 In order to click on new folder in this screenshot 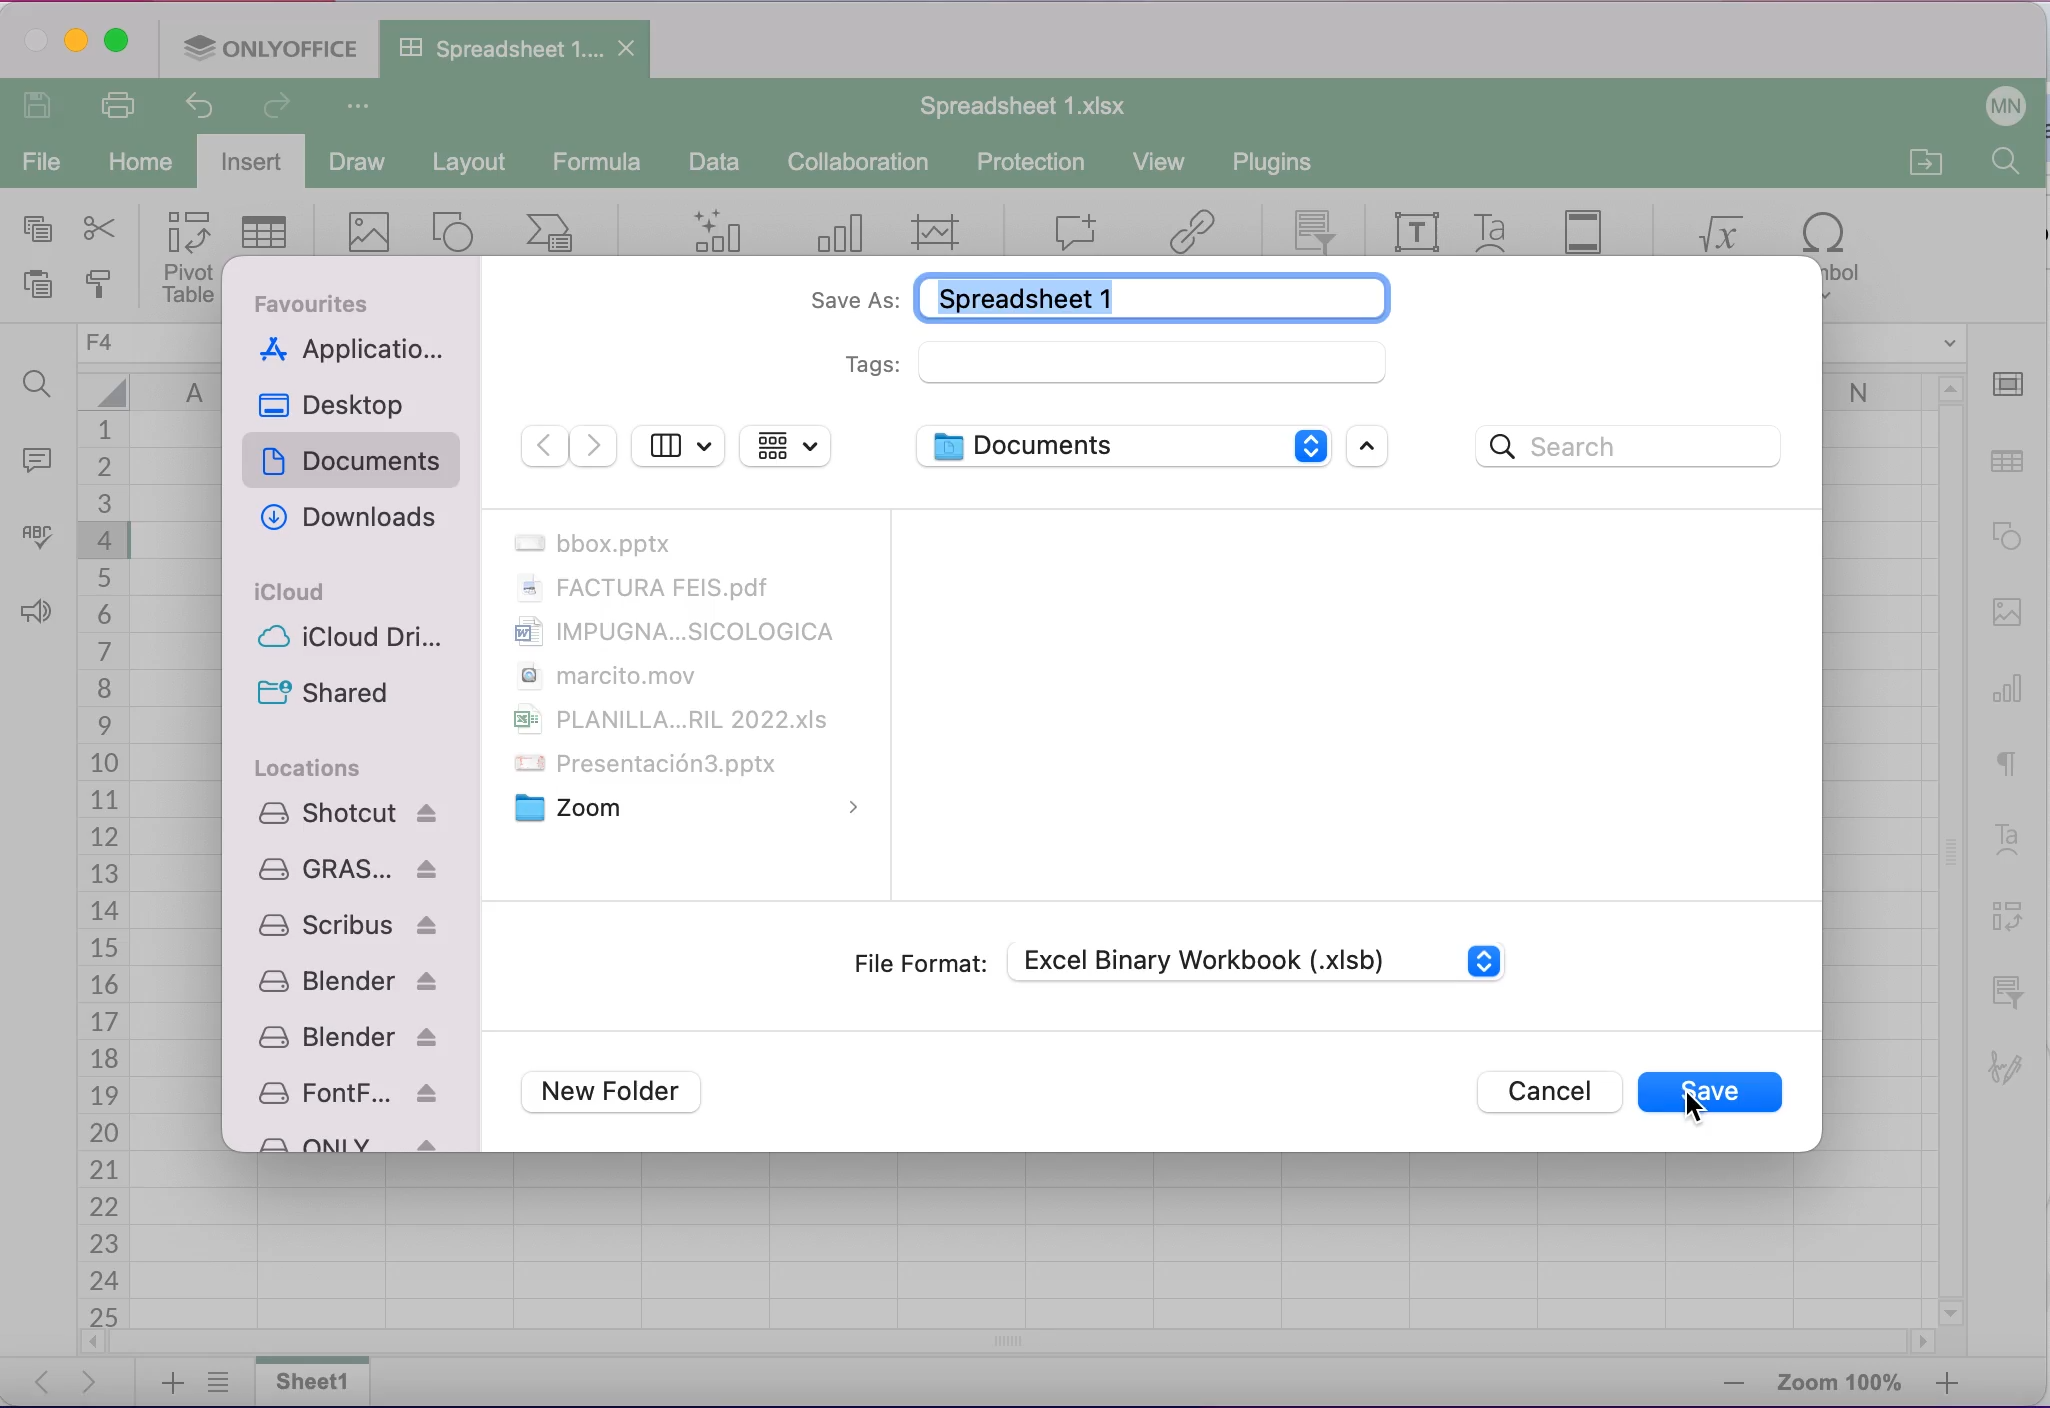, I will do `click(620, 1094)`.